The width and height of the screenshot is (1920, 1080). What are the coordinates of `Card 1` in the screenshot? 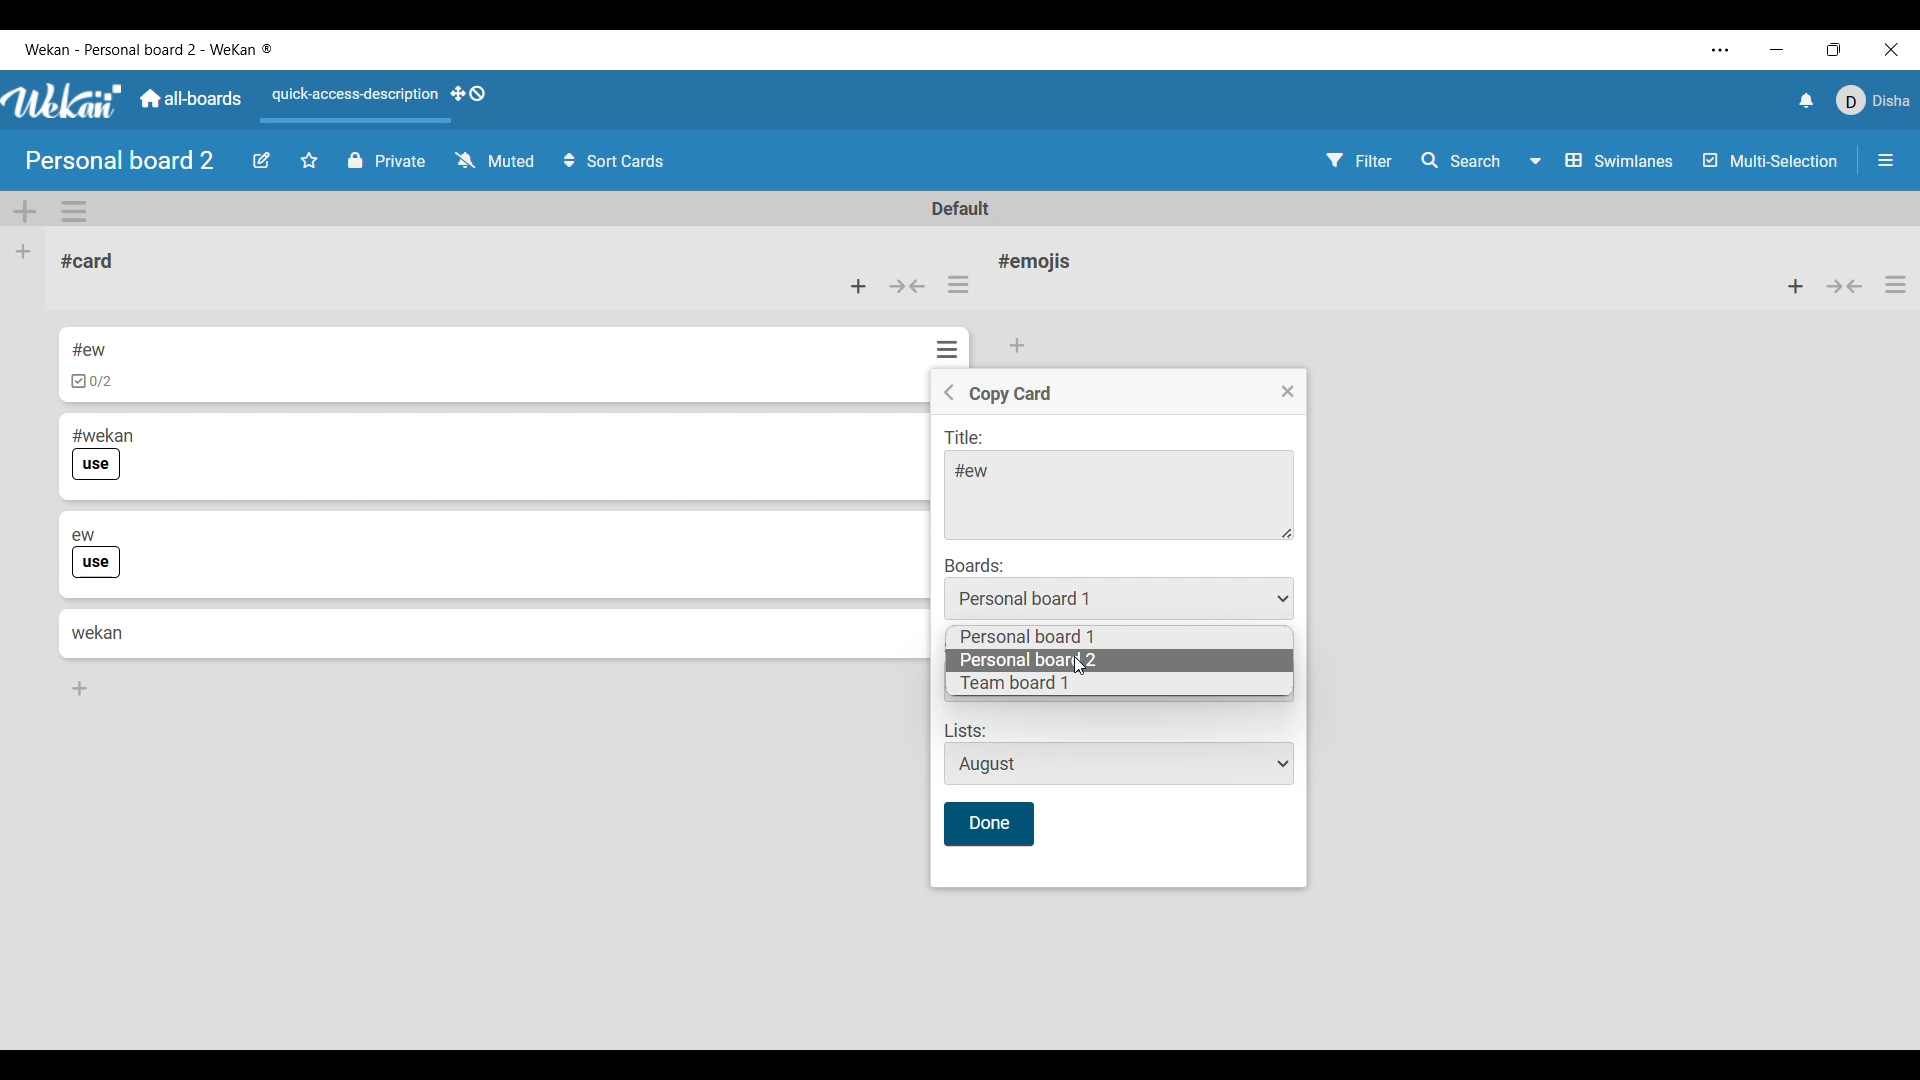 It's located at (156, 347).